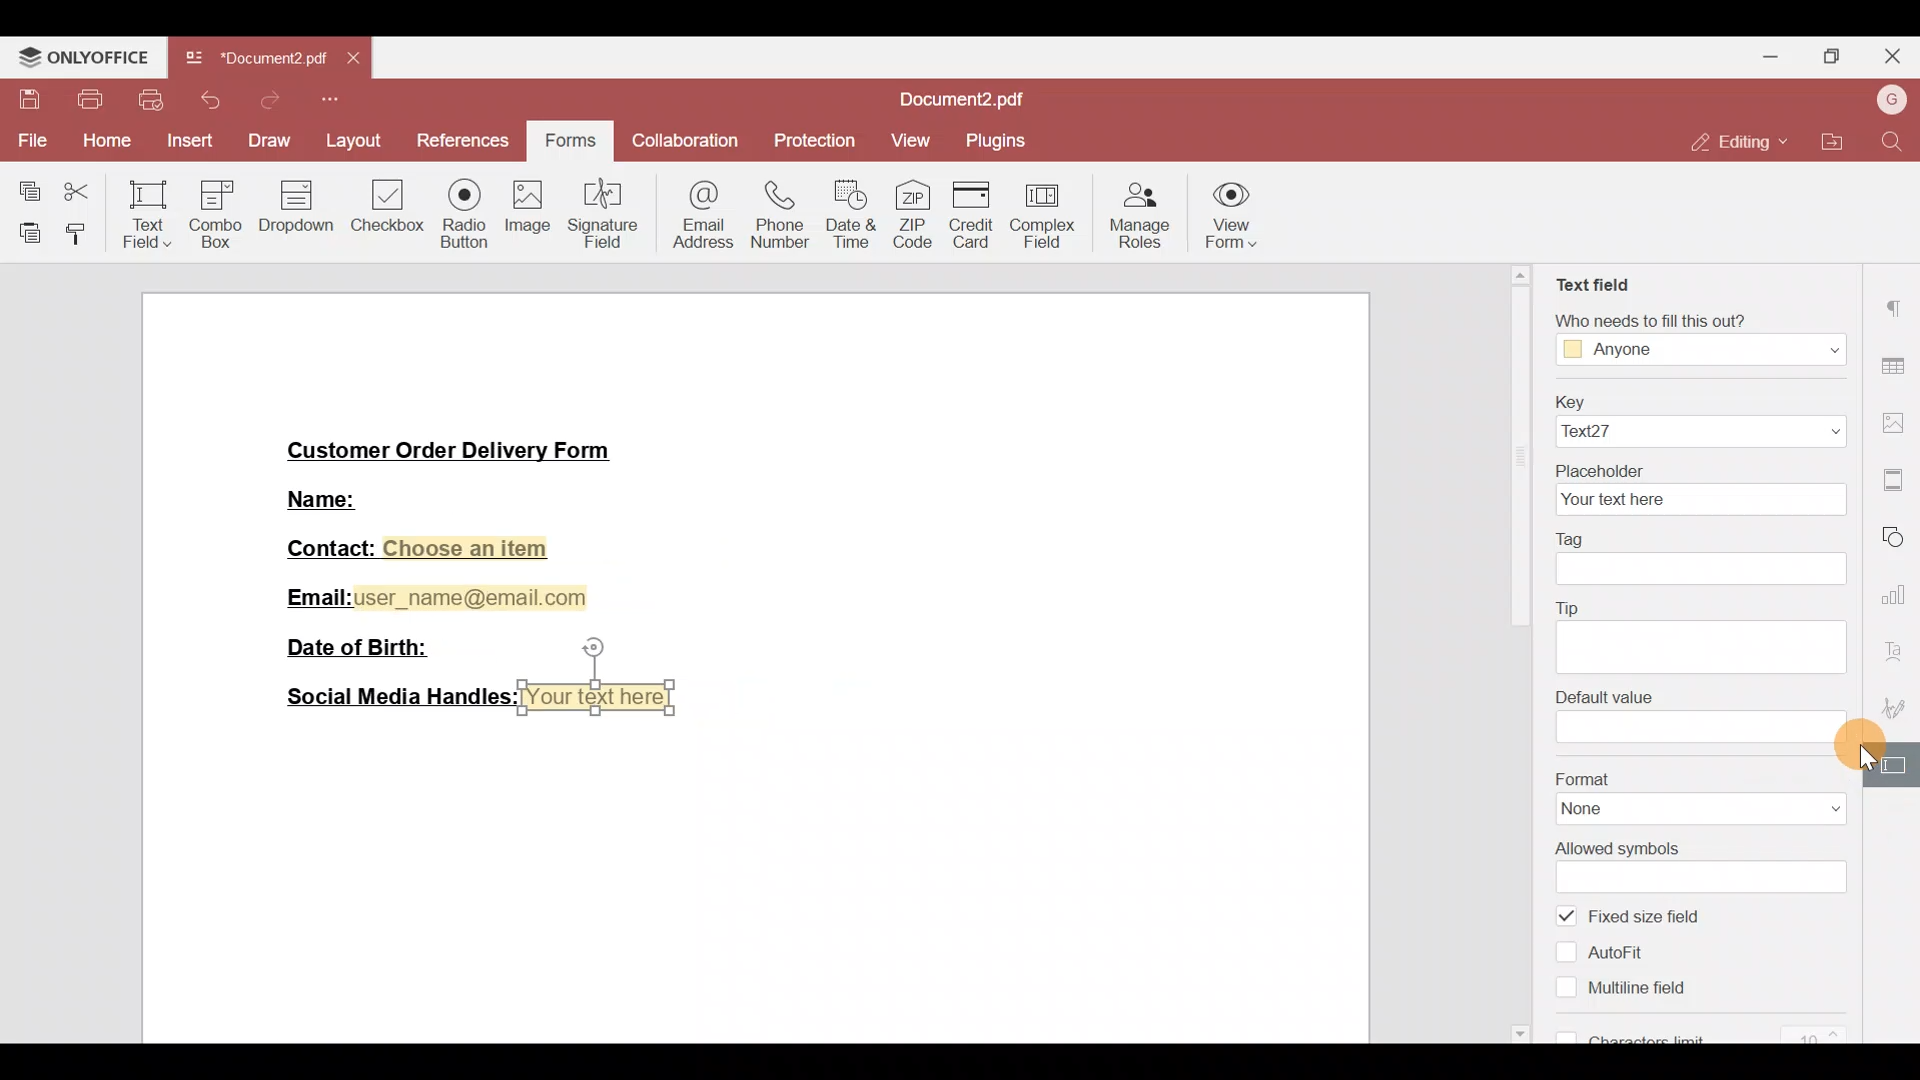  Describe the element at coordinates (754, 876) in the screenshot. I see `Working area` at that location.